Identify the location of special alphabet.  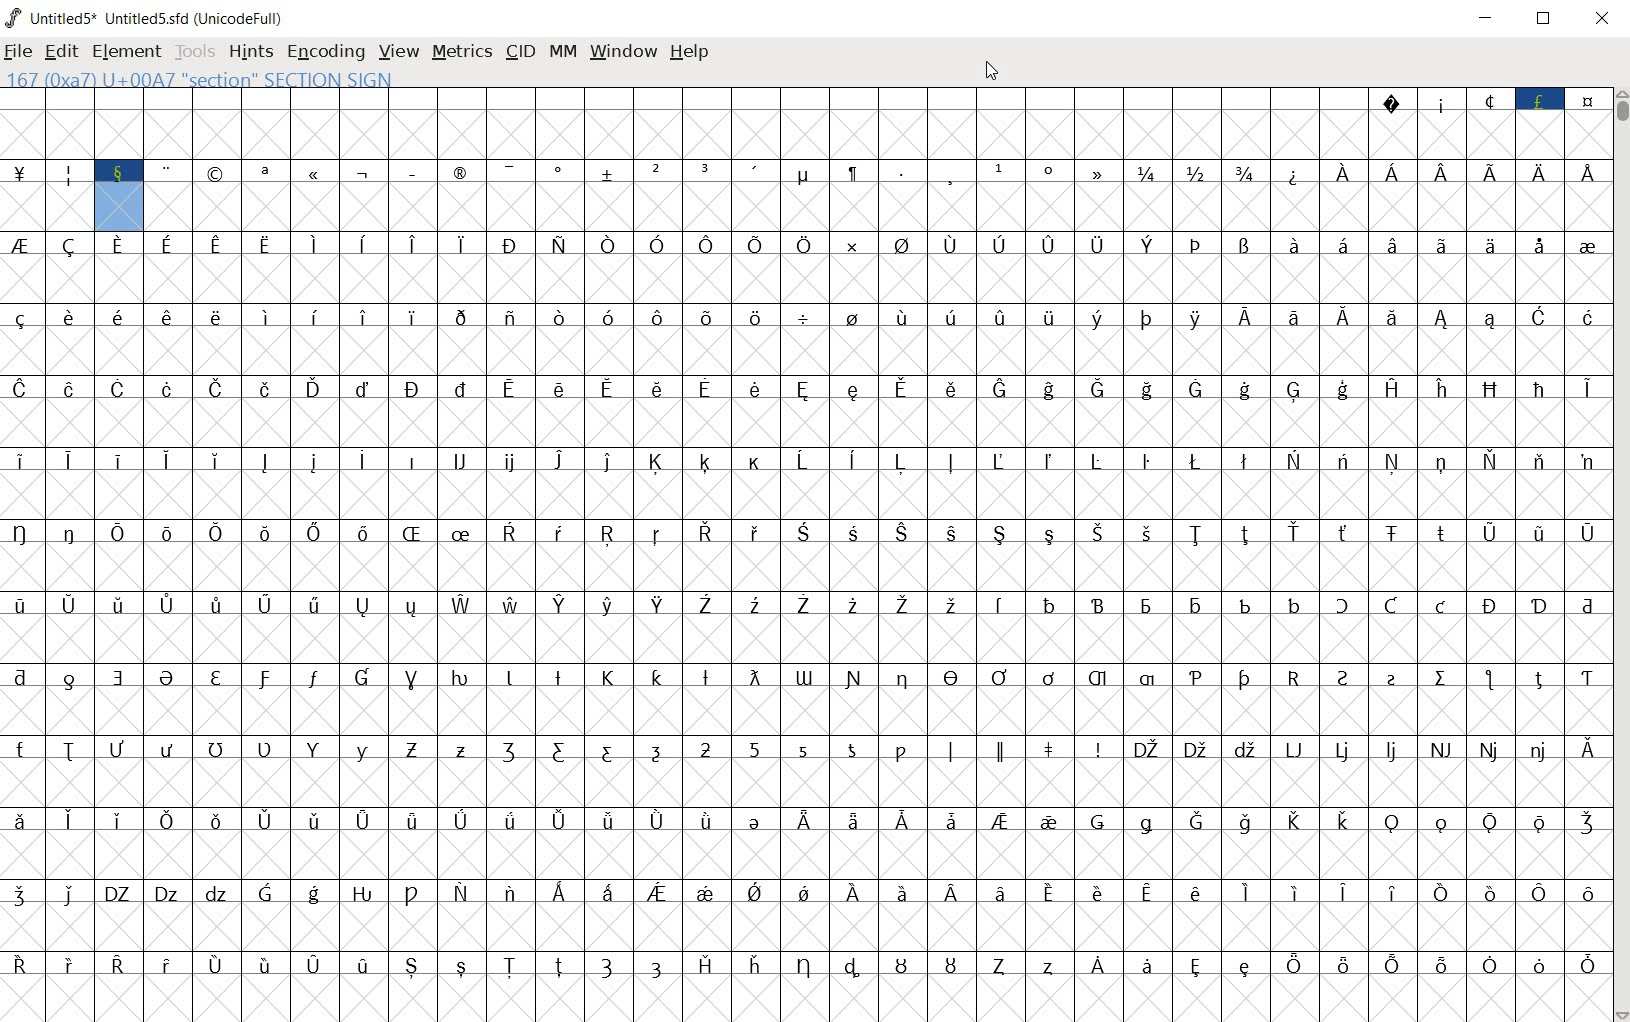
(268, 772).